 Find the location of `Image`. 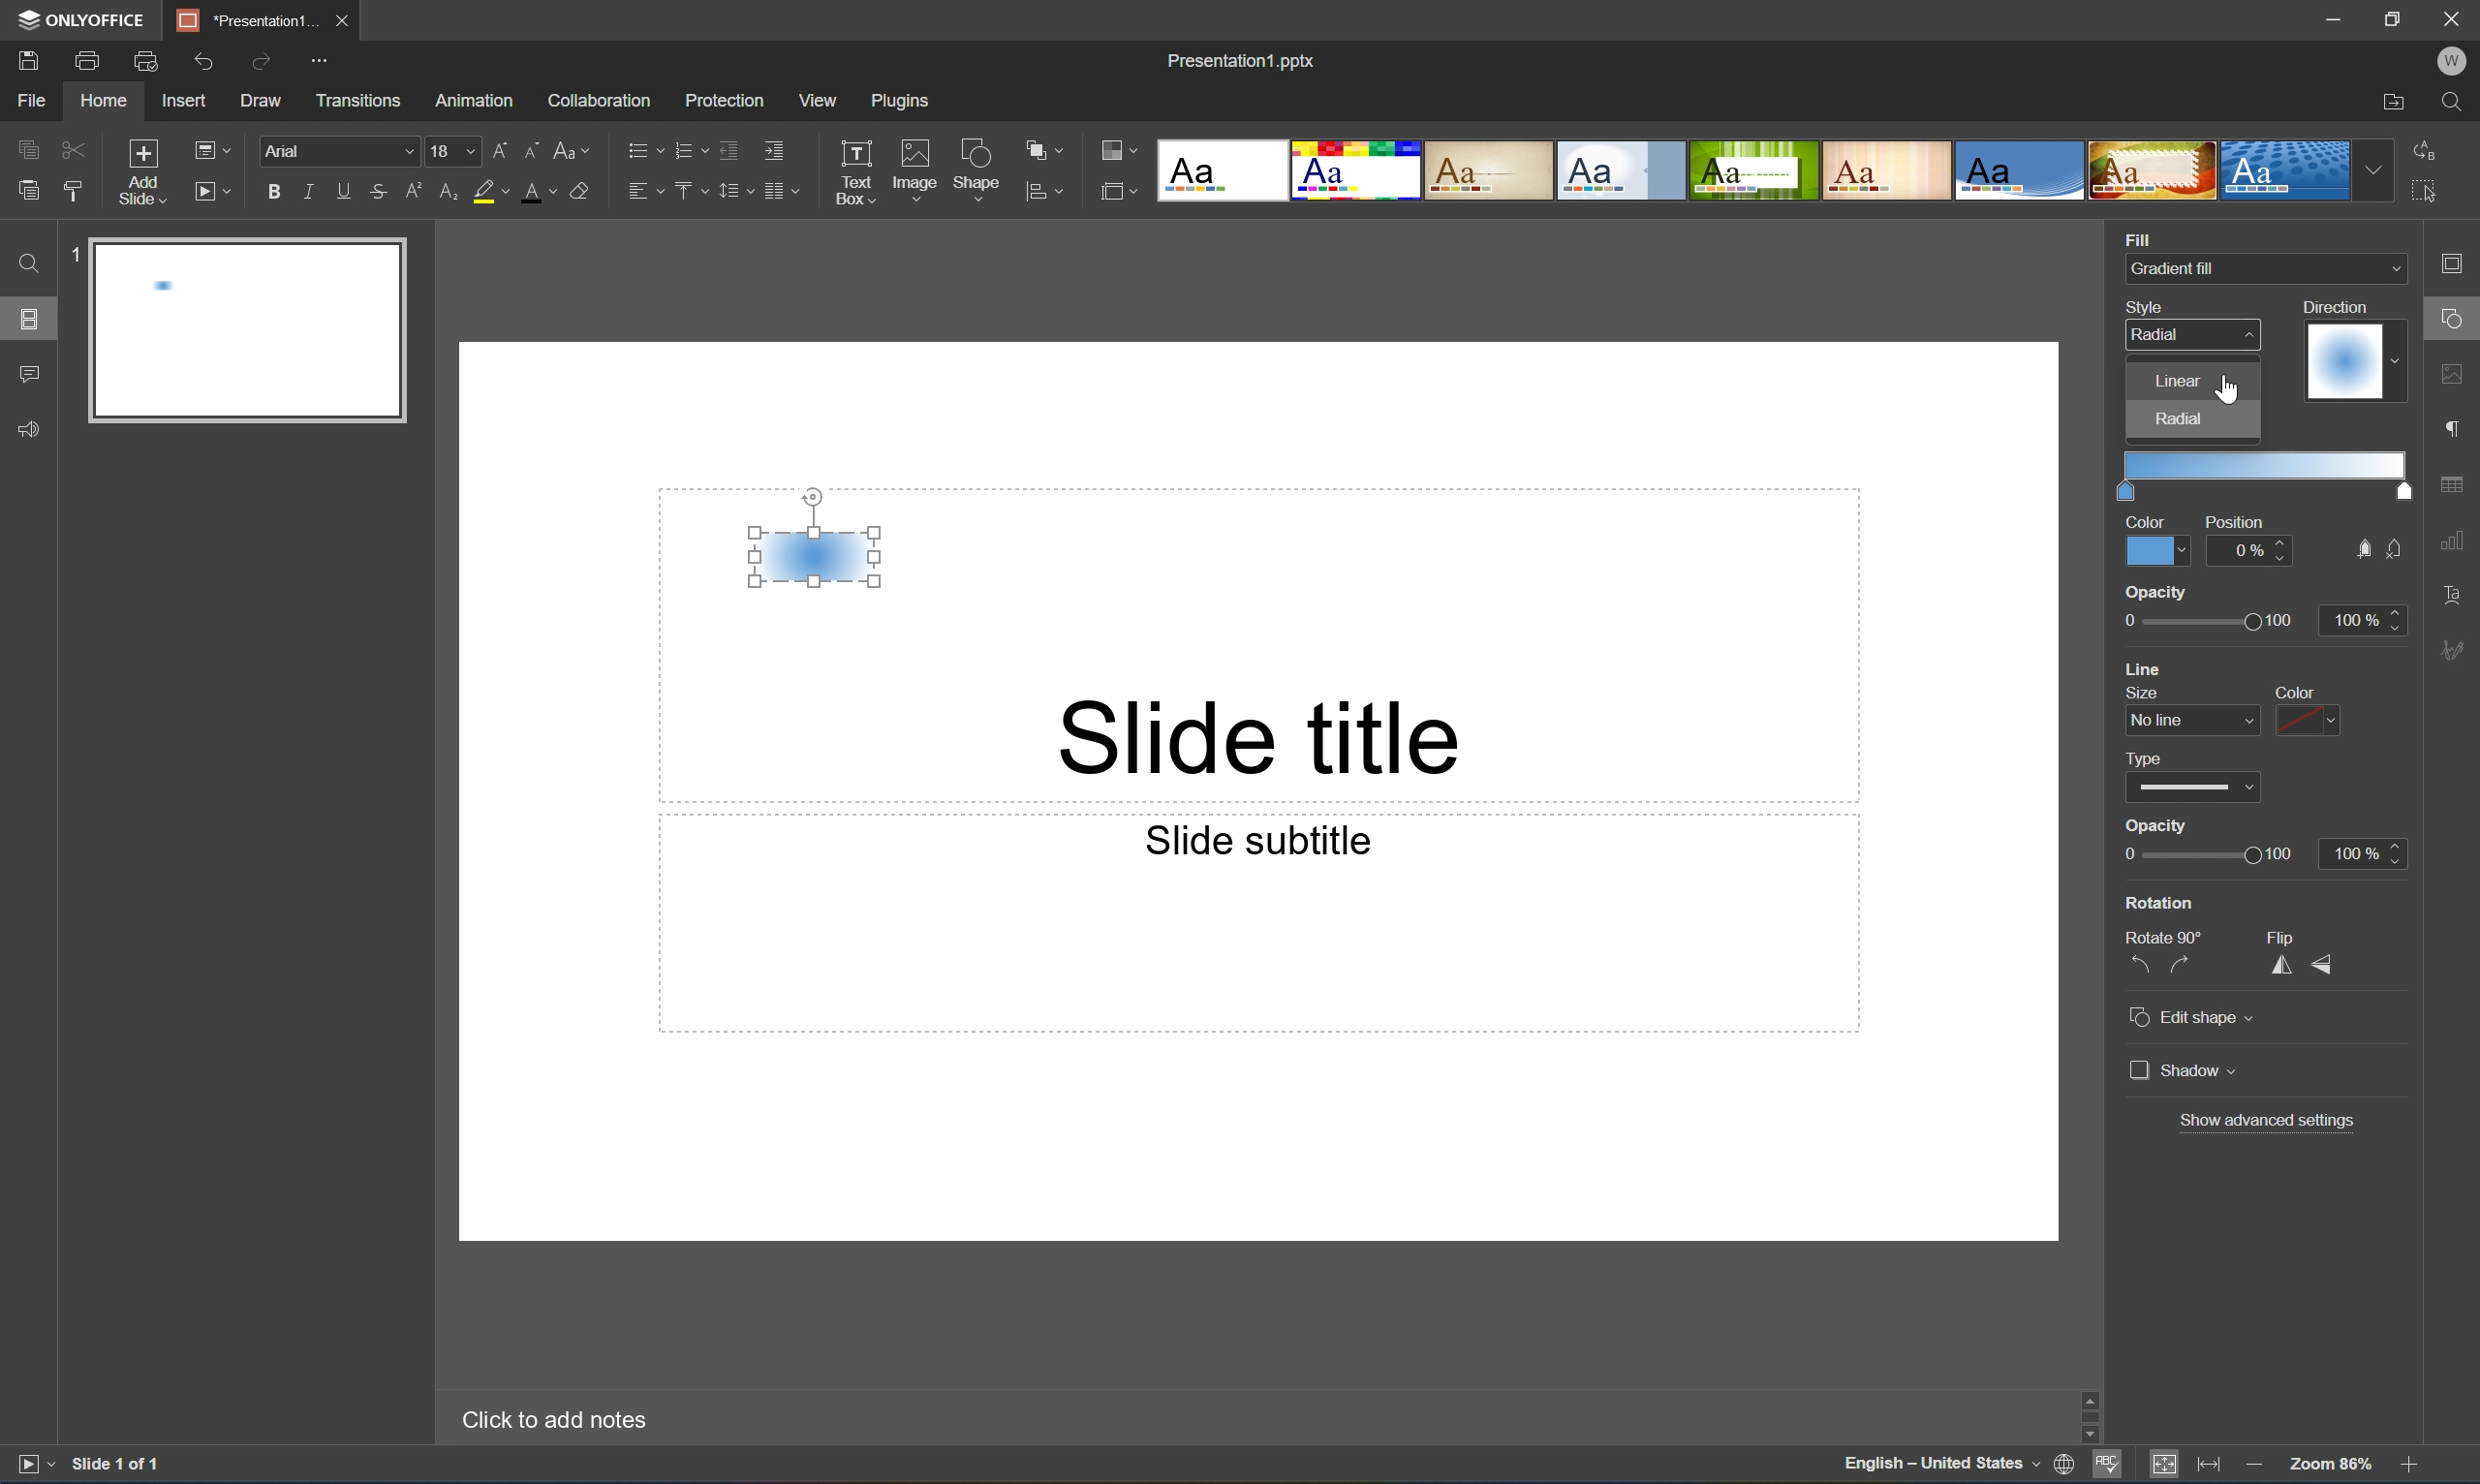

Image is located at coordinates (916, 173).